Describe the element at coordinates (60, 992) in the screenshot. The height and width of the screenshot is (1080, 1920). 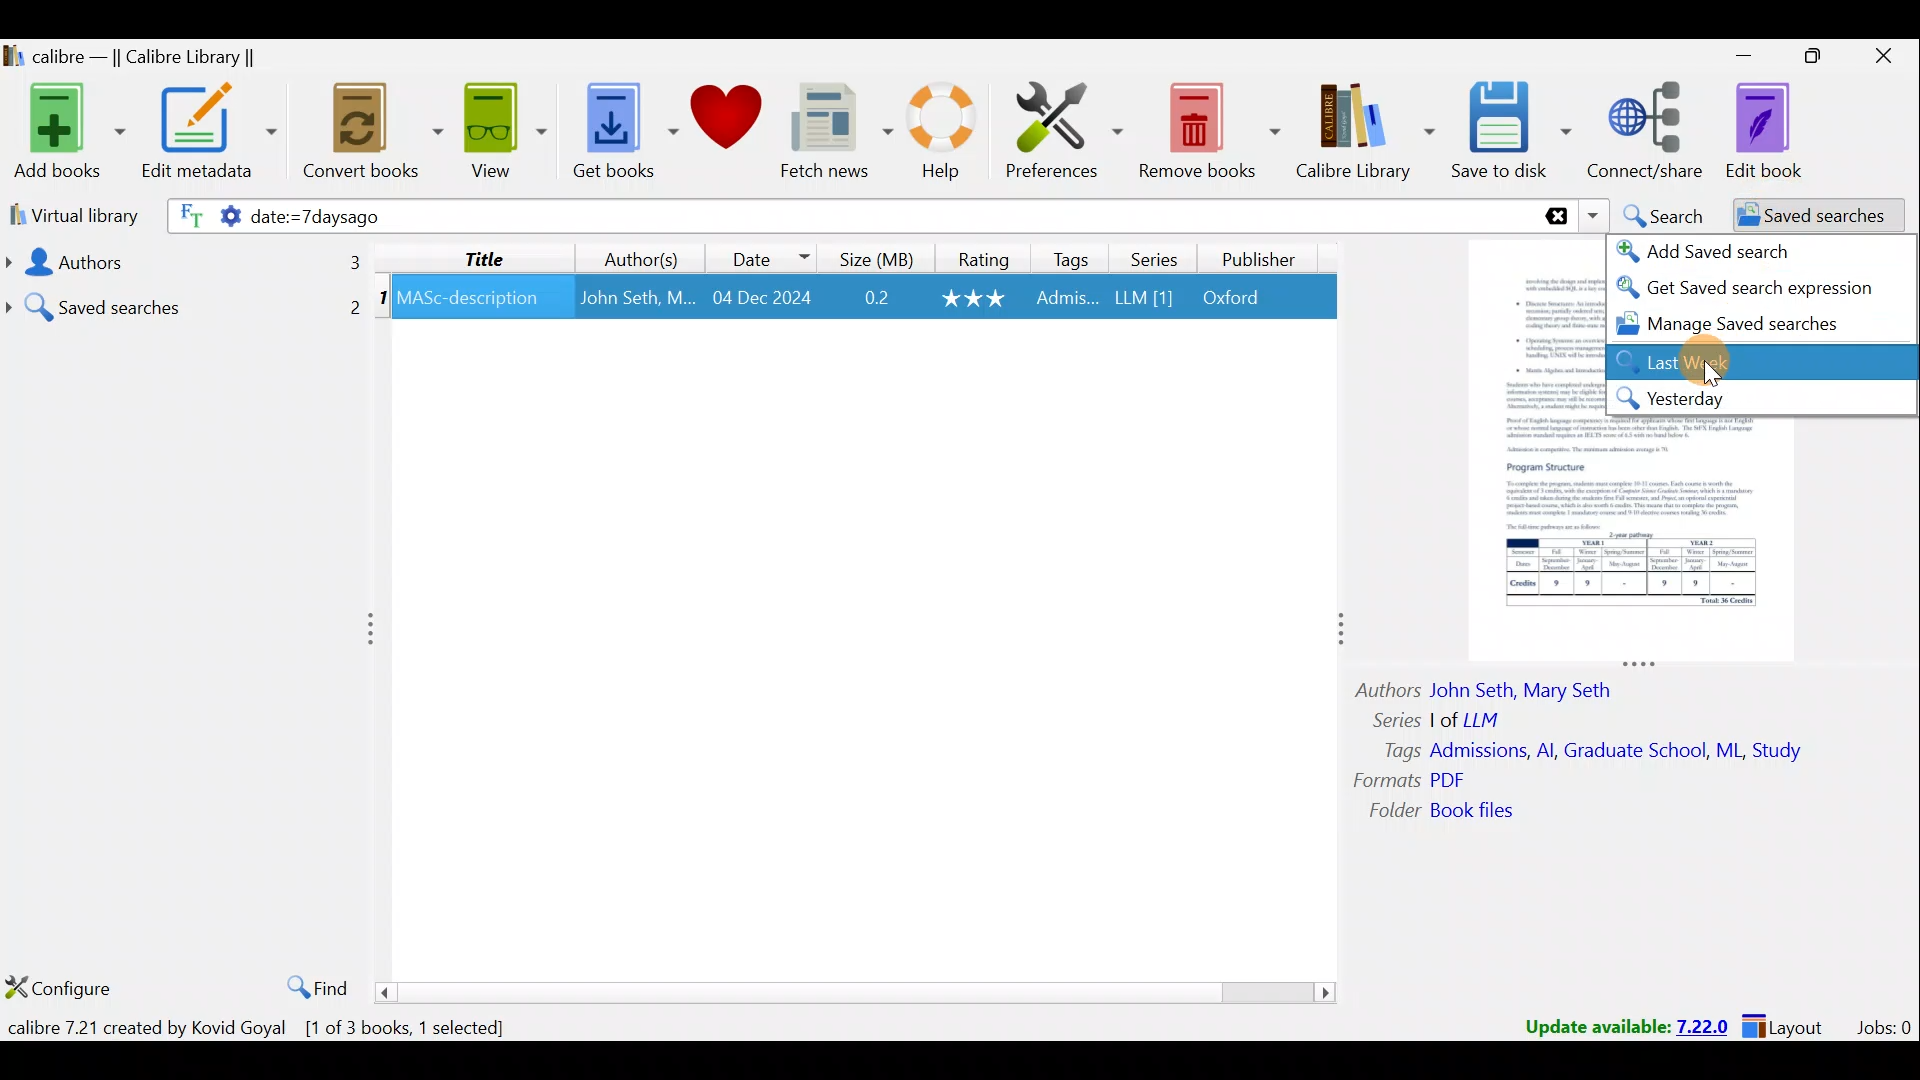
I see `Configure` at that location.